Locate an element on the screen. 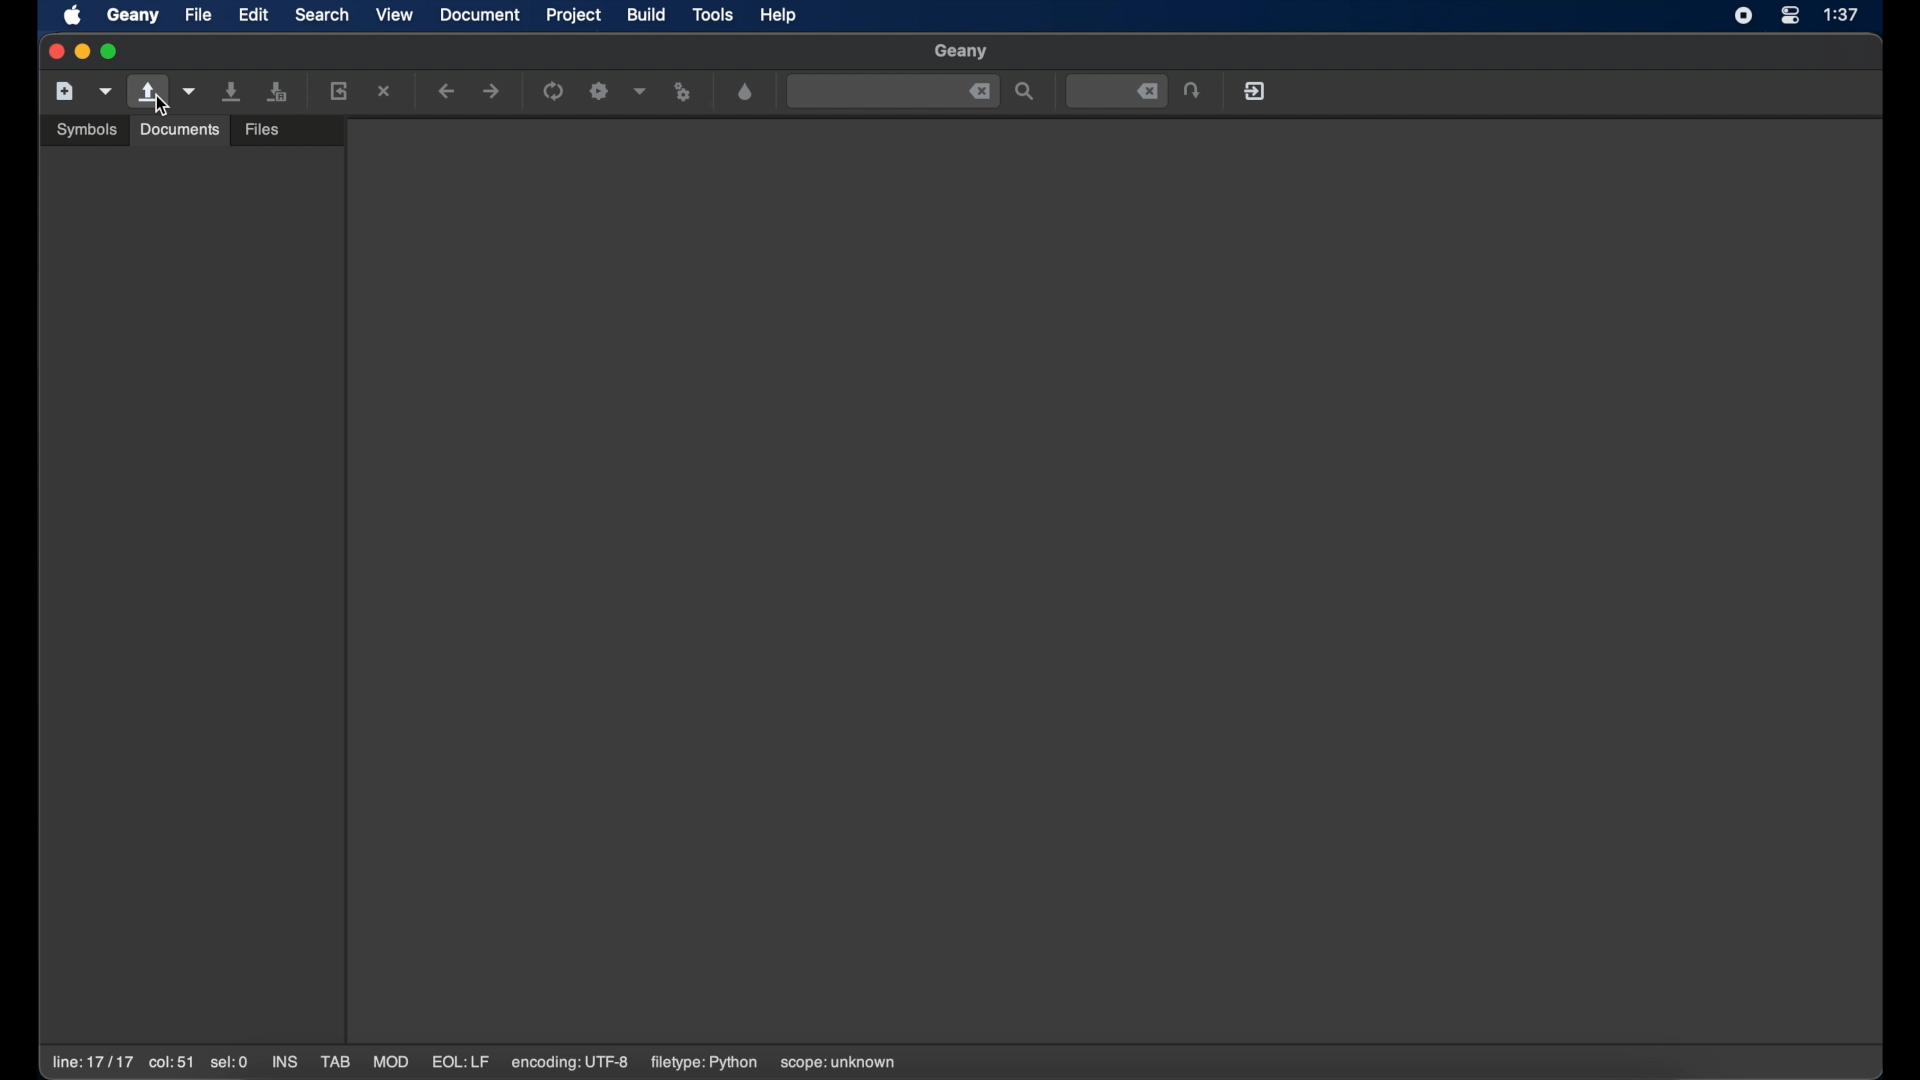  documents is located at coordinates (178, 129).